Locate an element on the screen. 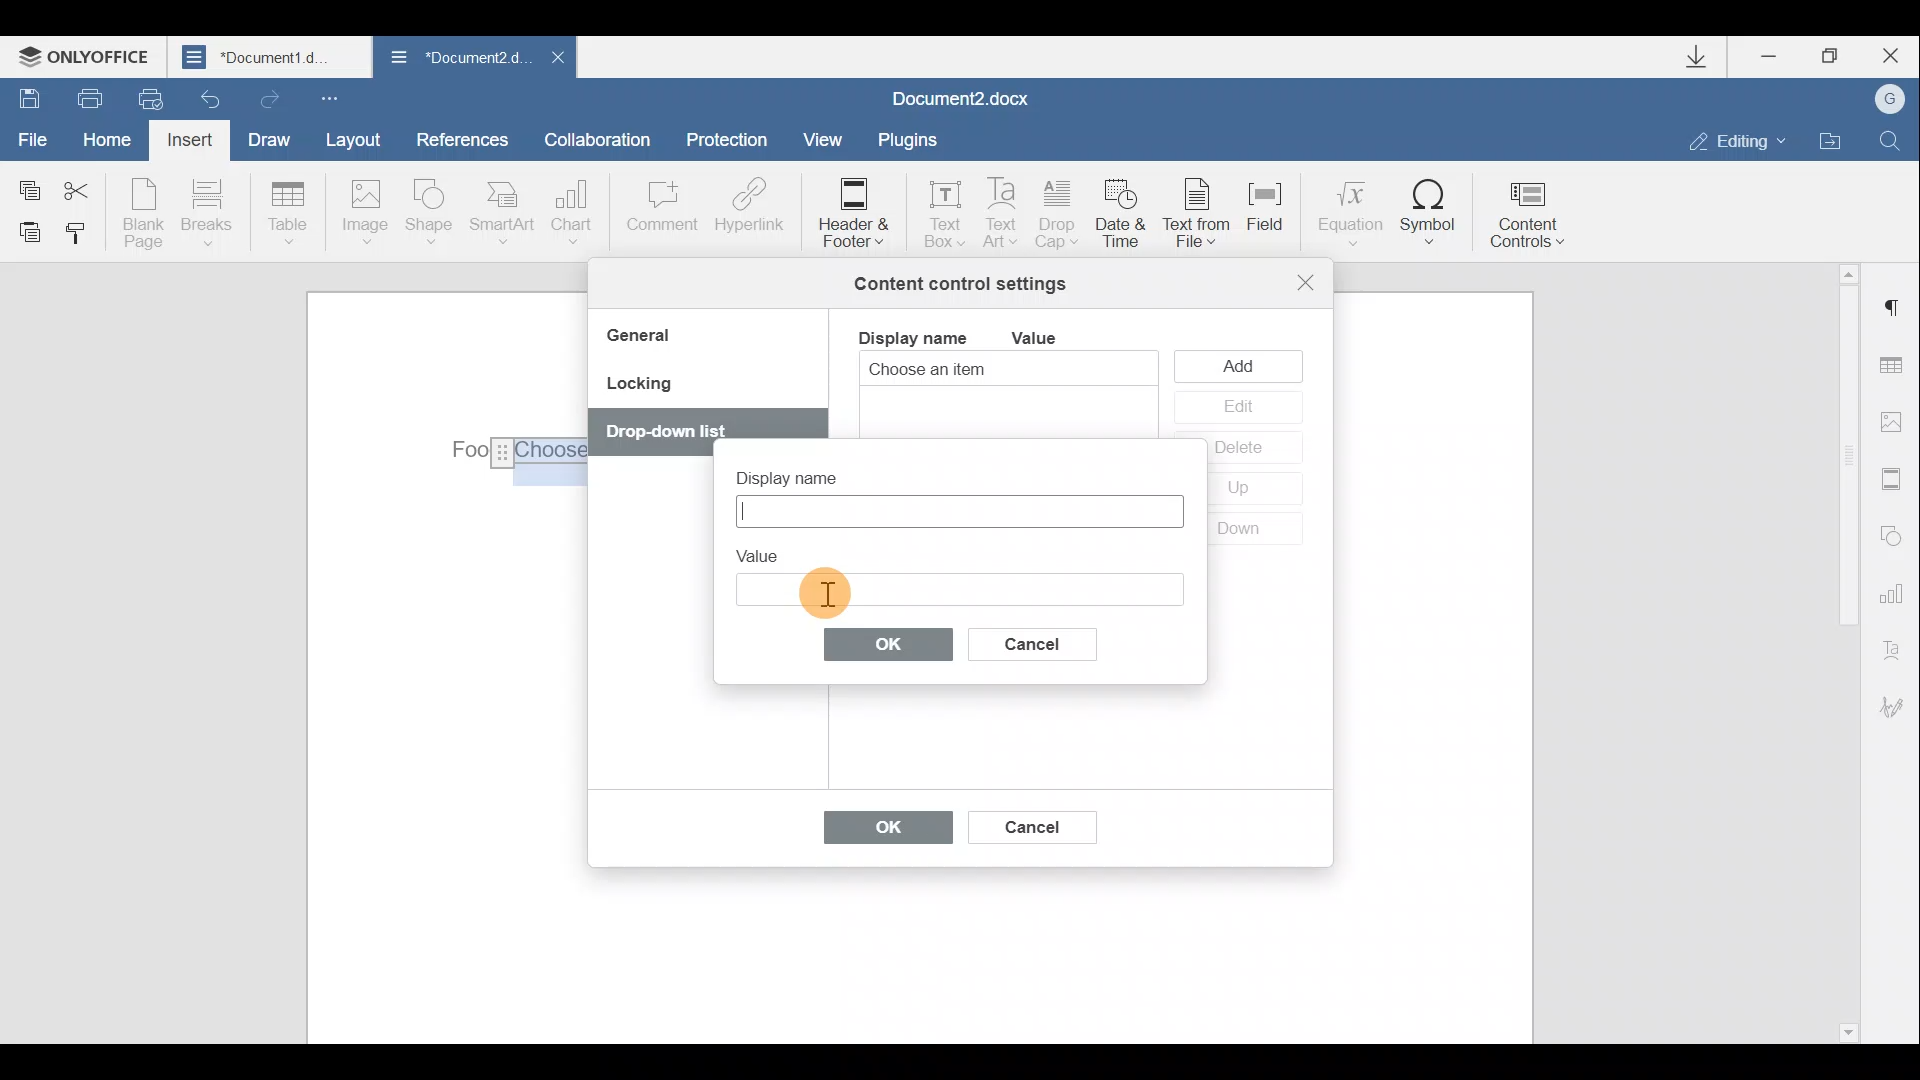 This screenshot has height=1080, width=1920. Chart is located at coordinates (576, 212).